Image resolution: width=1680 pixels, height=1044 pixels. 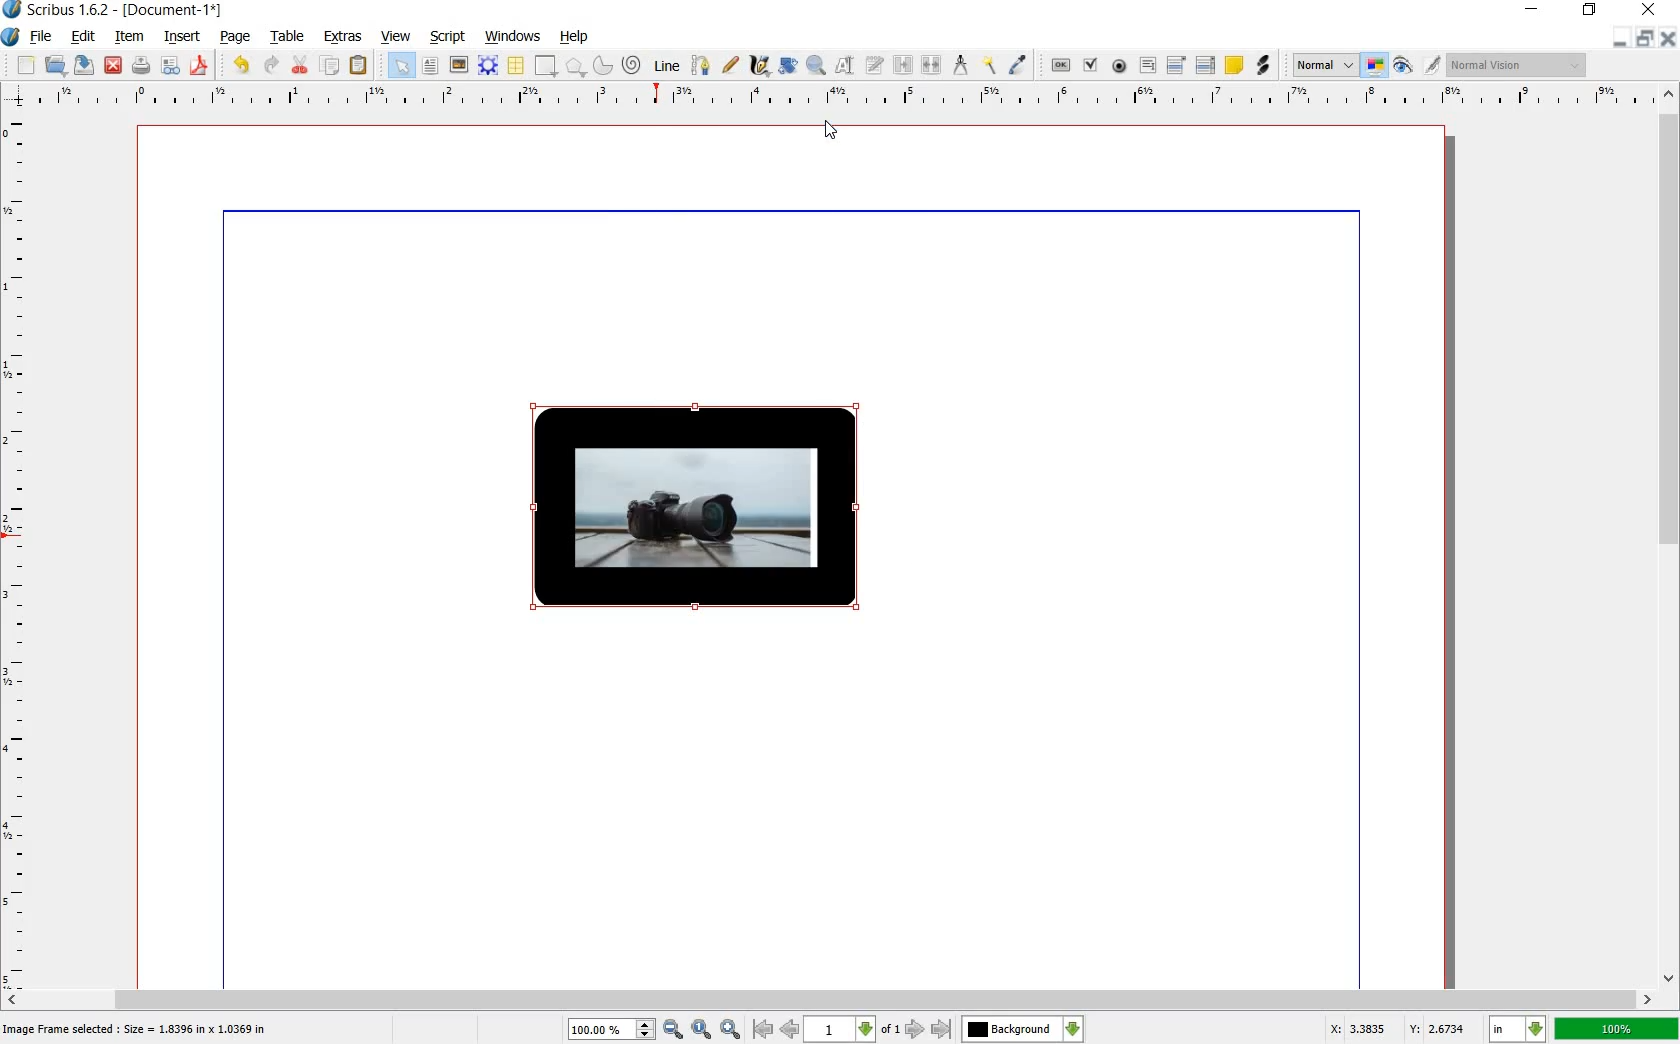 What do you see at coordinates (851, 1027) in the screenshot?
I see `page number drop down box` at bounding box center [851, 1027].